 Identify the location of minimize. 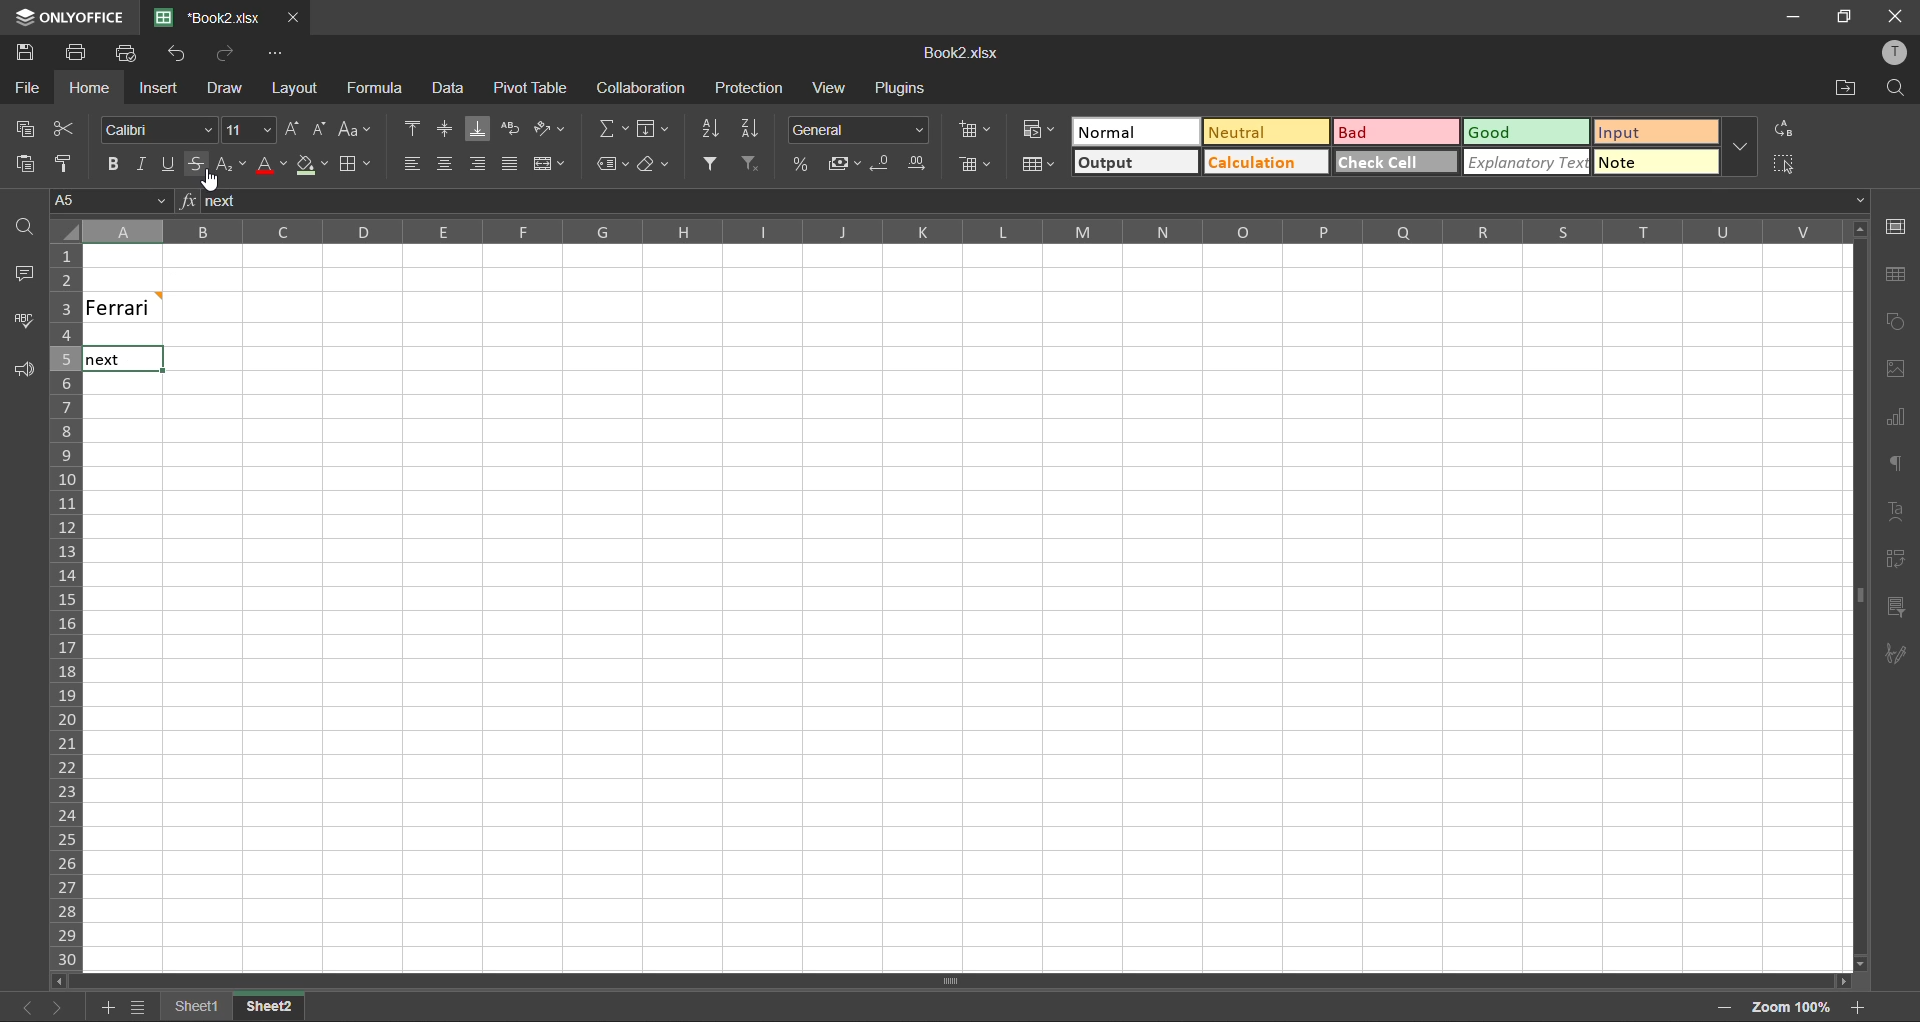
(1793, 16).